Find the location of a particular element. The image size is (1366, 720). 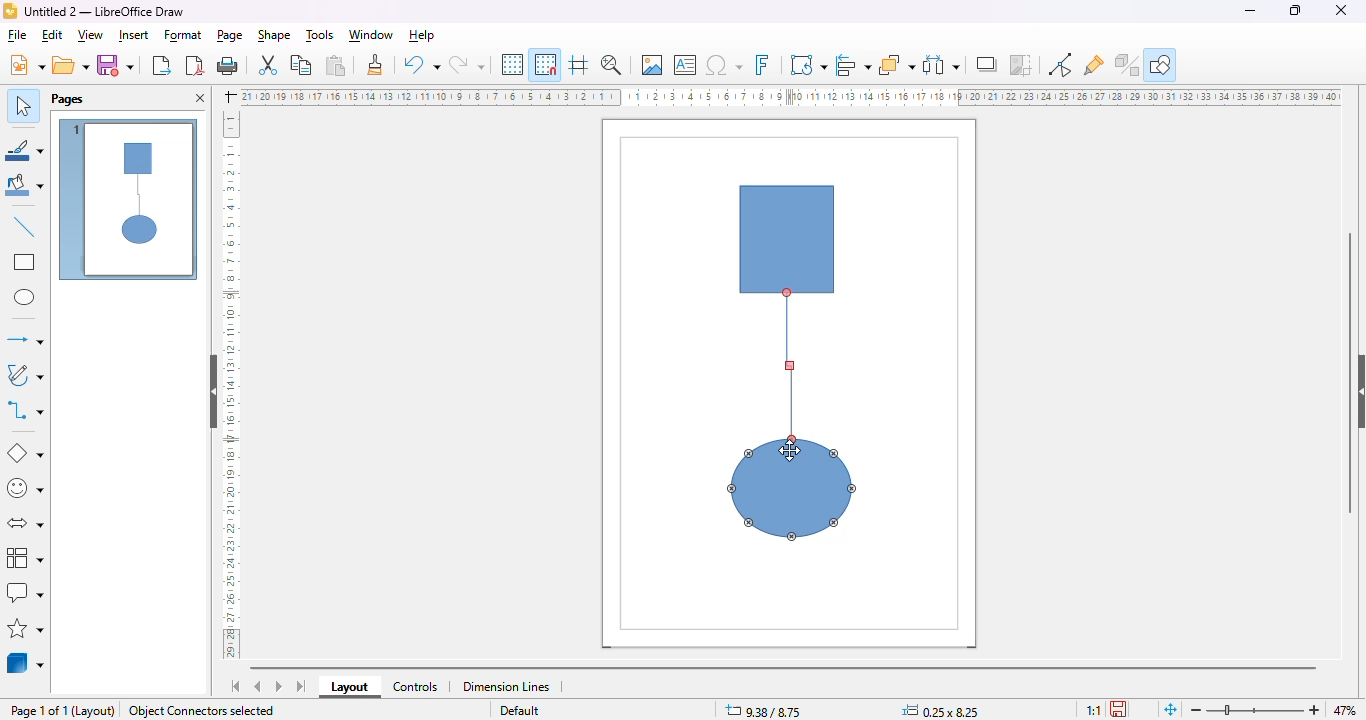

export is located at coordinates (161, 66).